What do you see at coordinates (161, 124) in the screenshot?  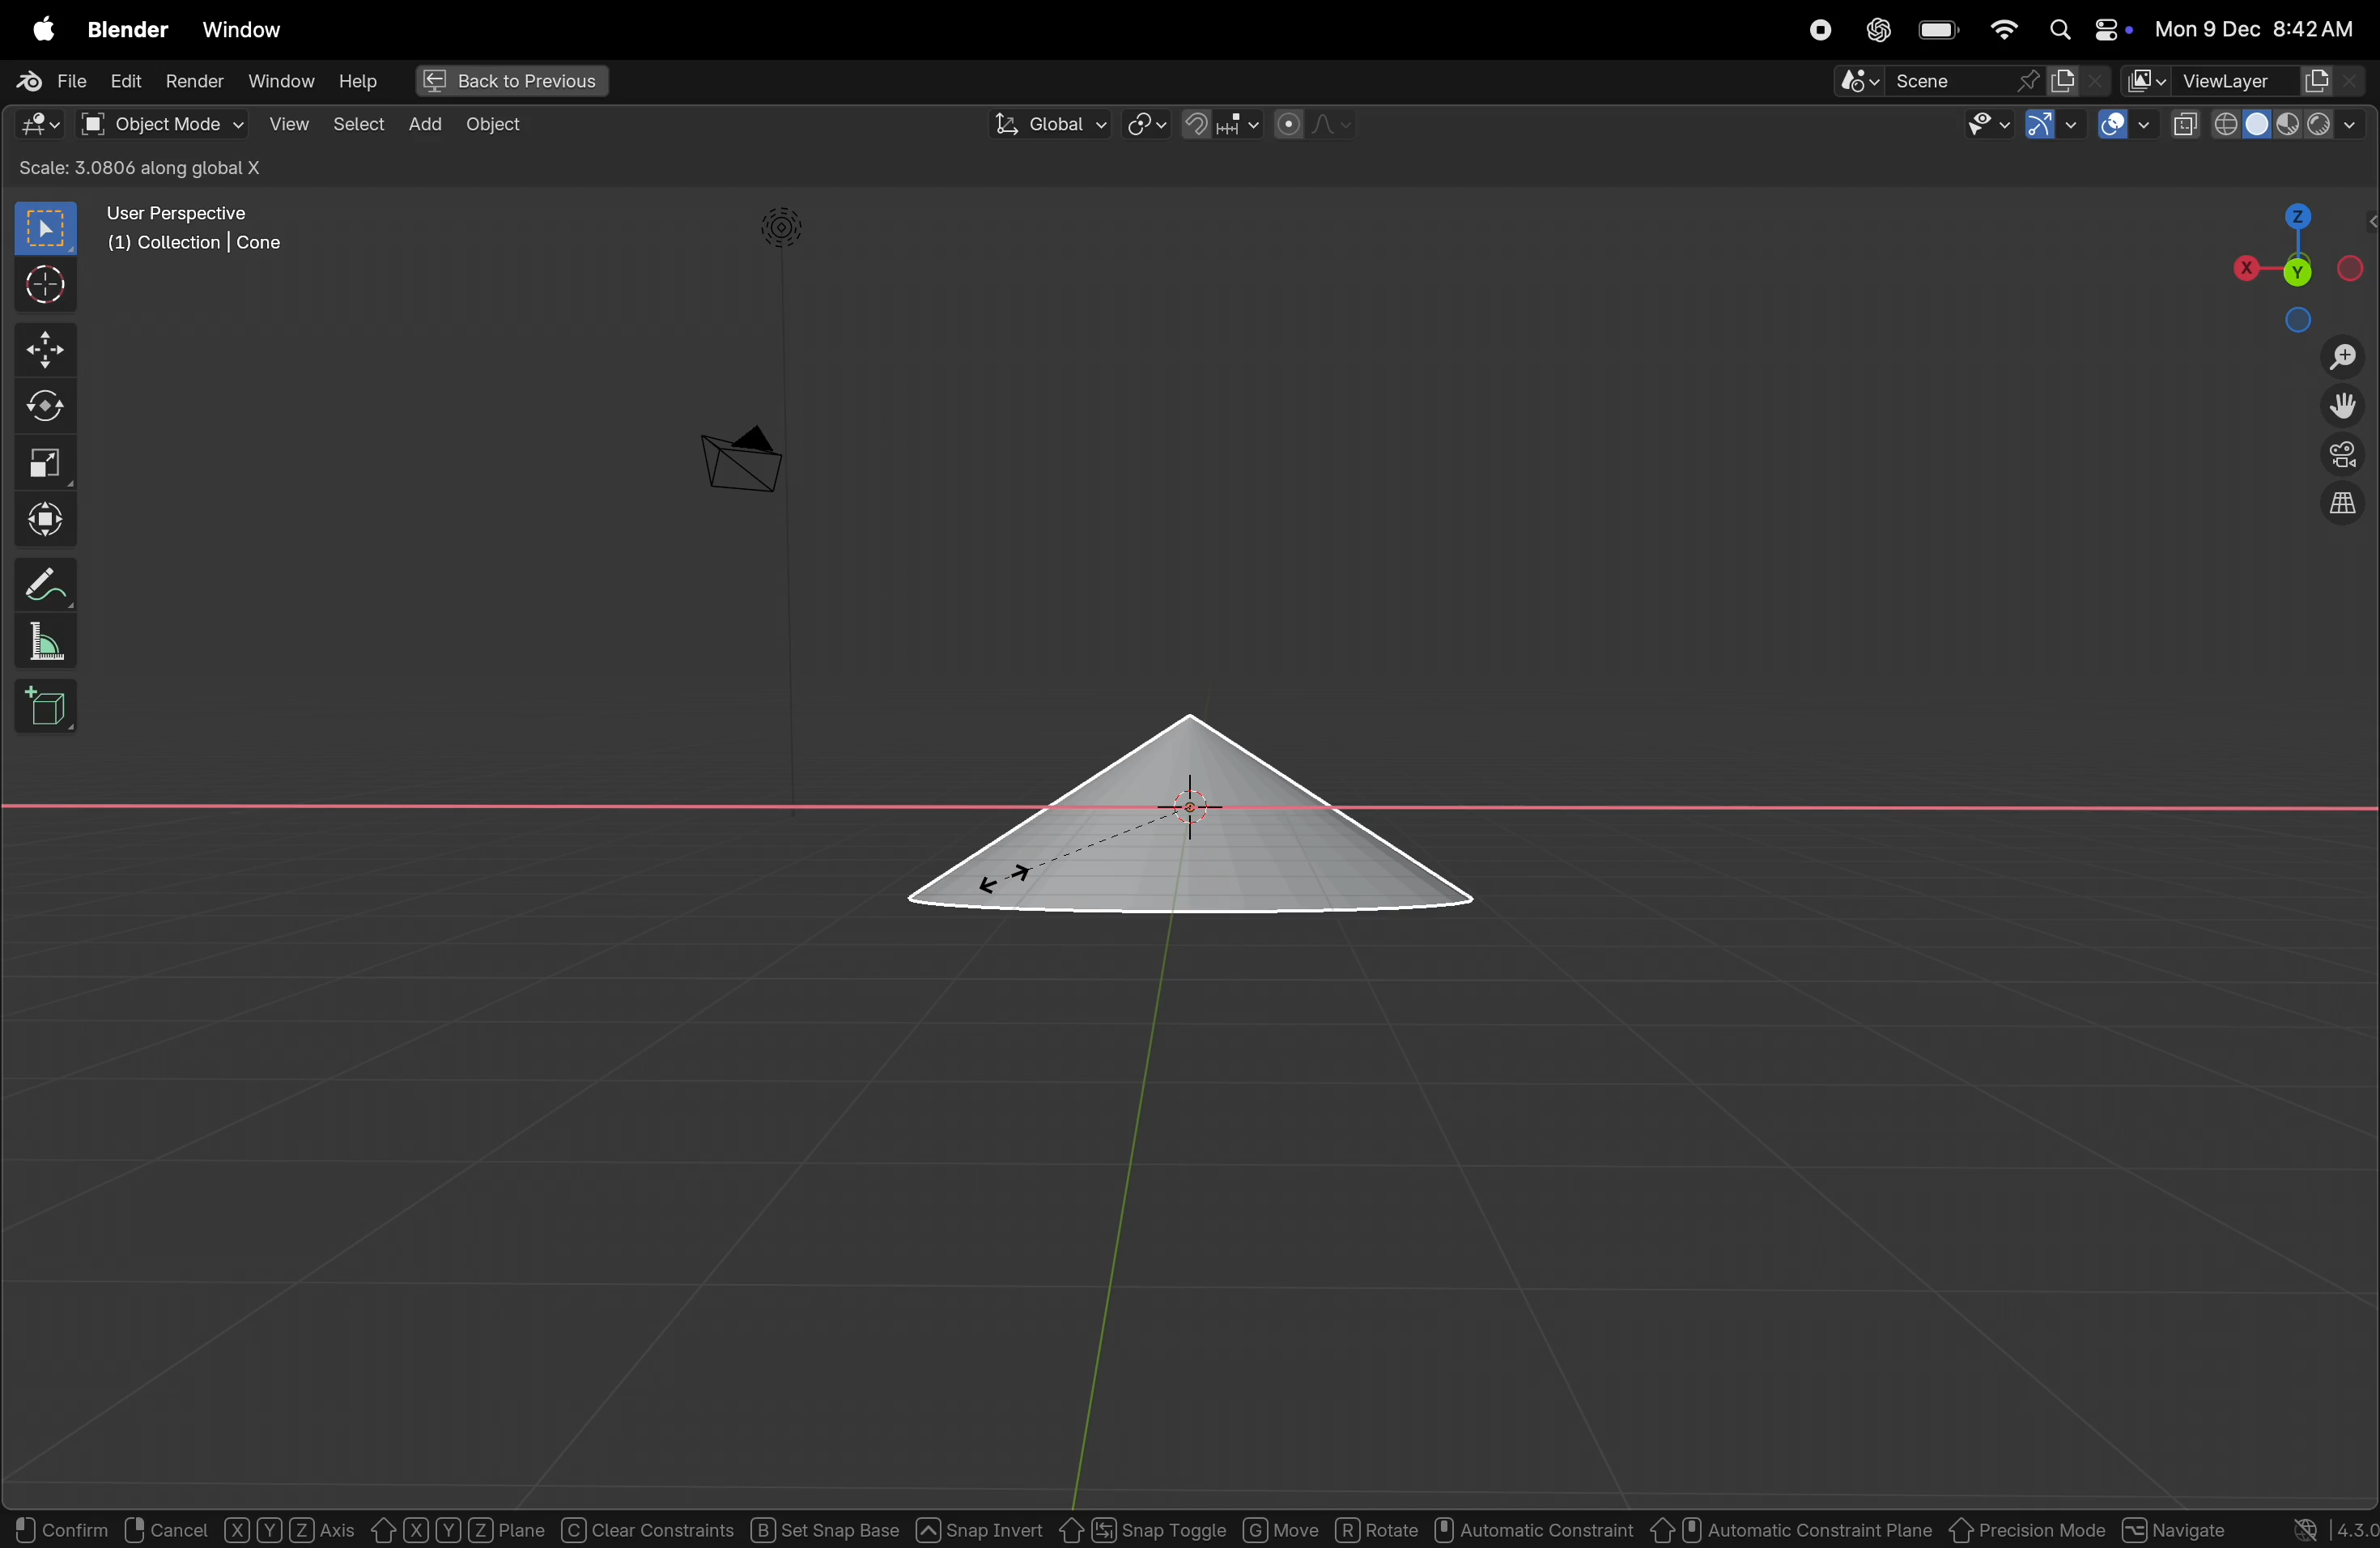 I see `object mode` at bounding box center [161, 124].